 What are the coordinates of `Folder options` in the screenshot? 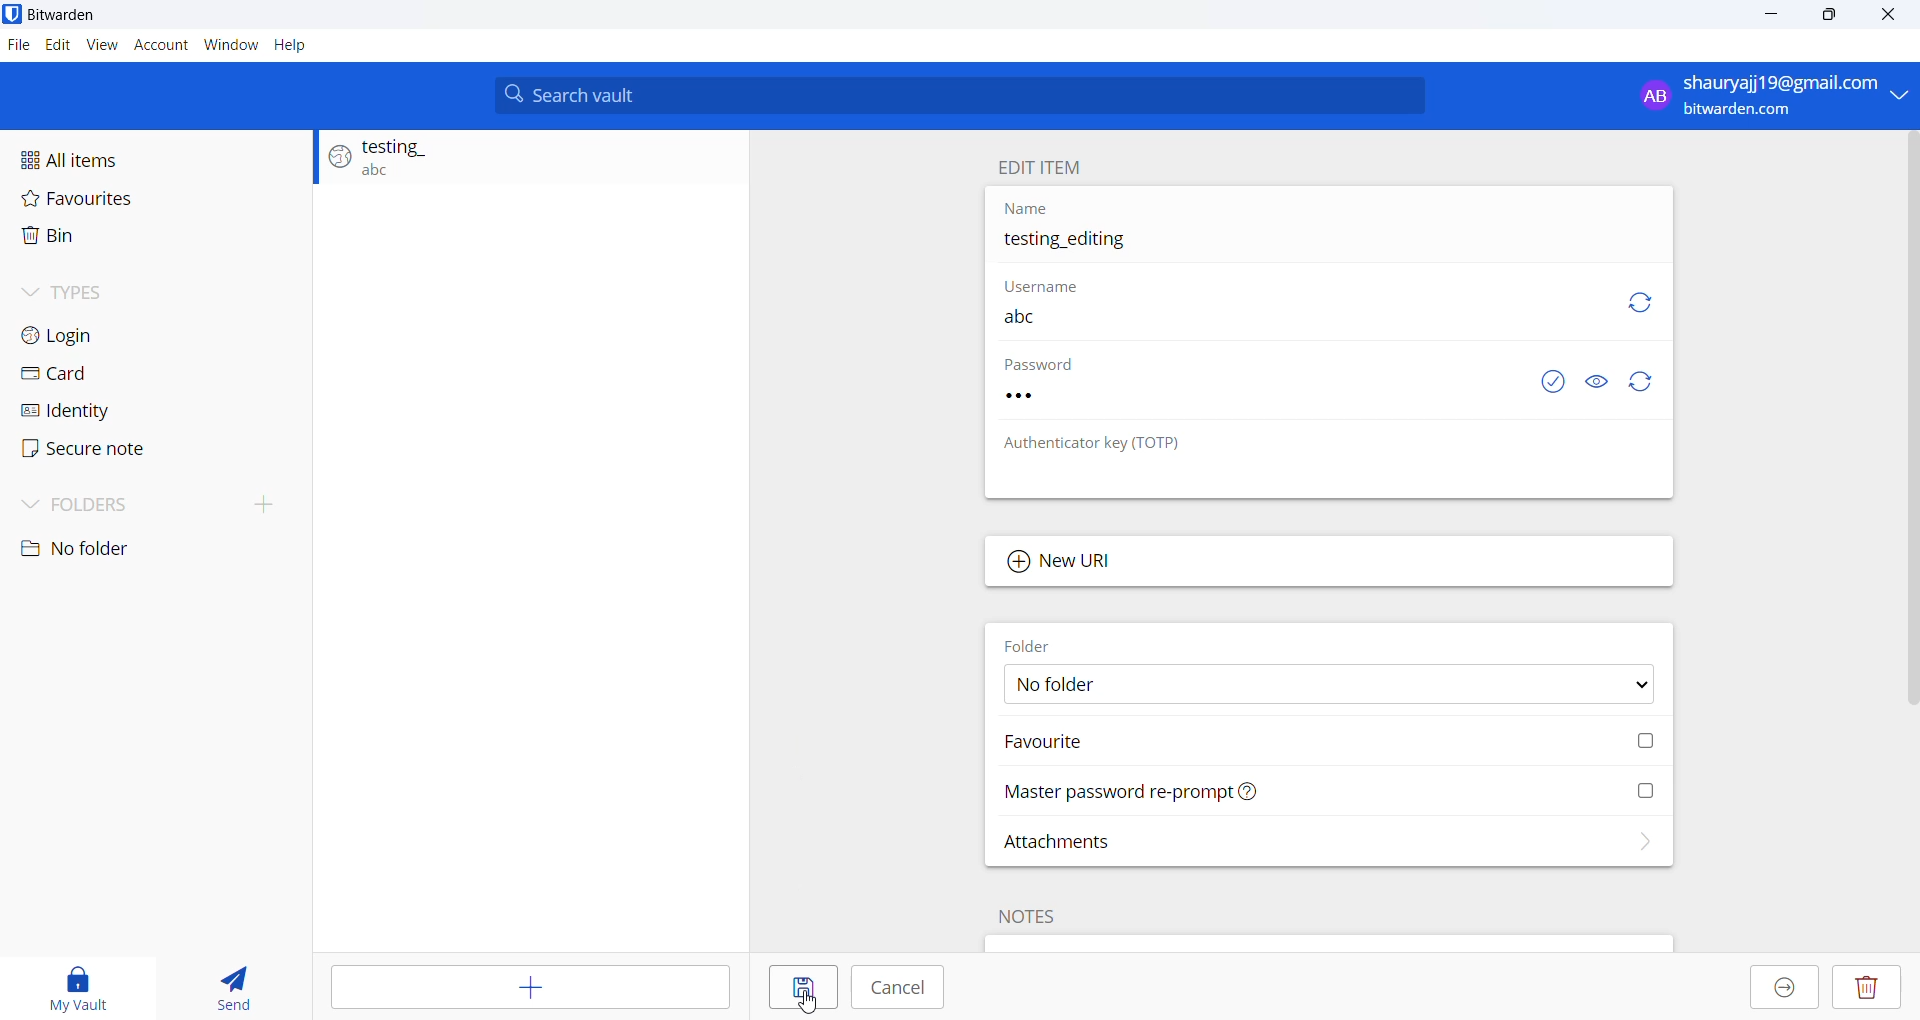 It's located at (1319, 685).